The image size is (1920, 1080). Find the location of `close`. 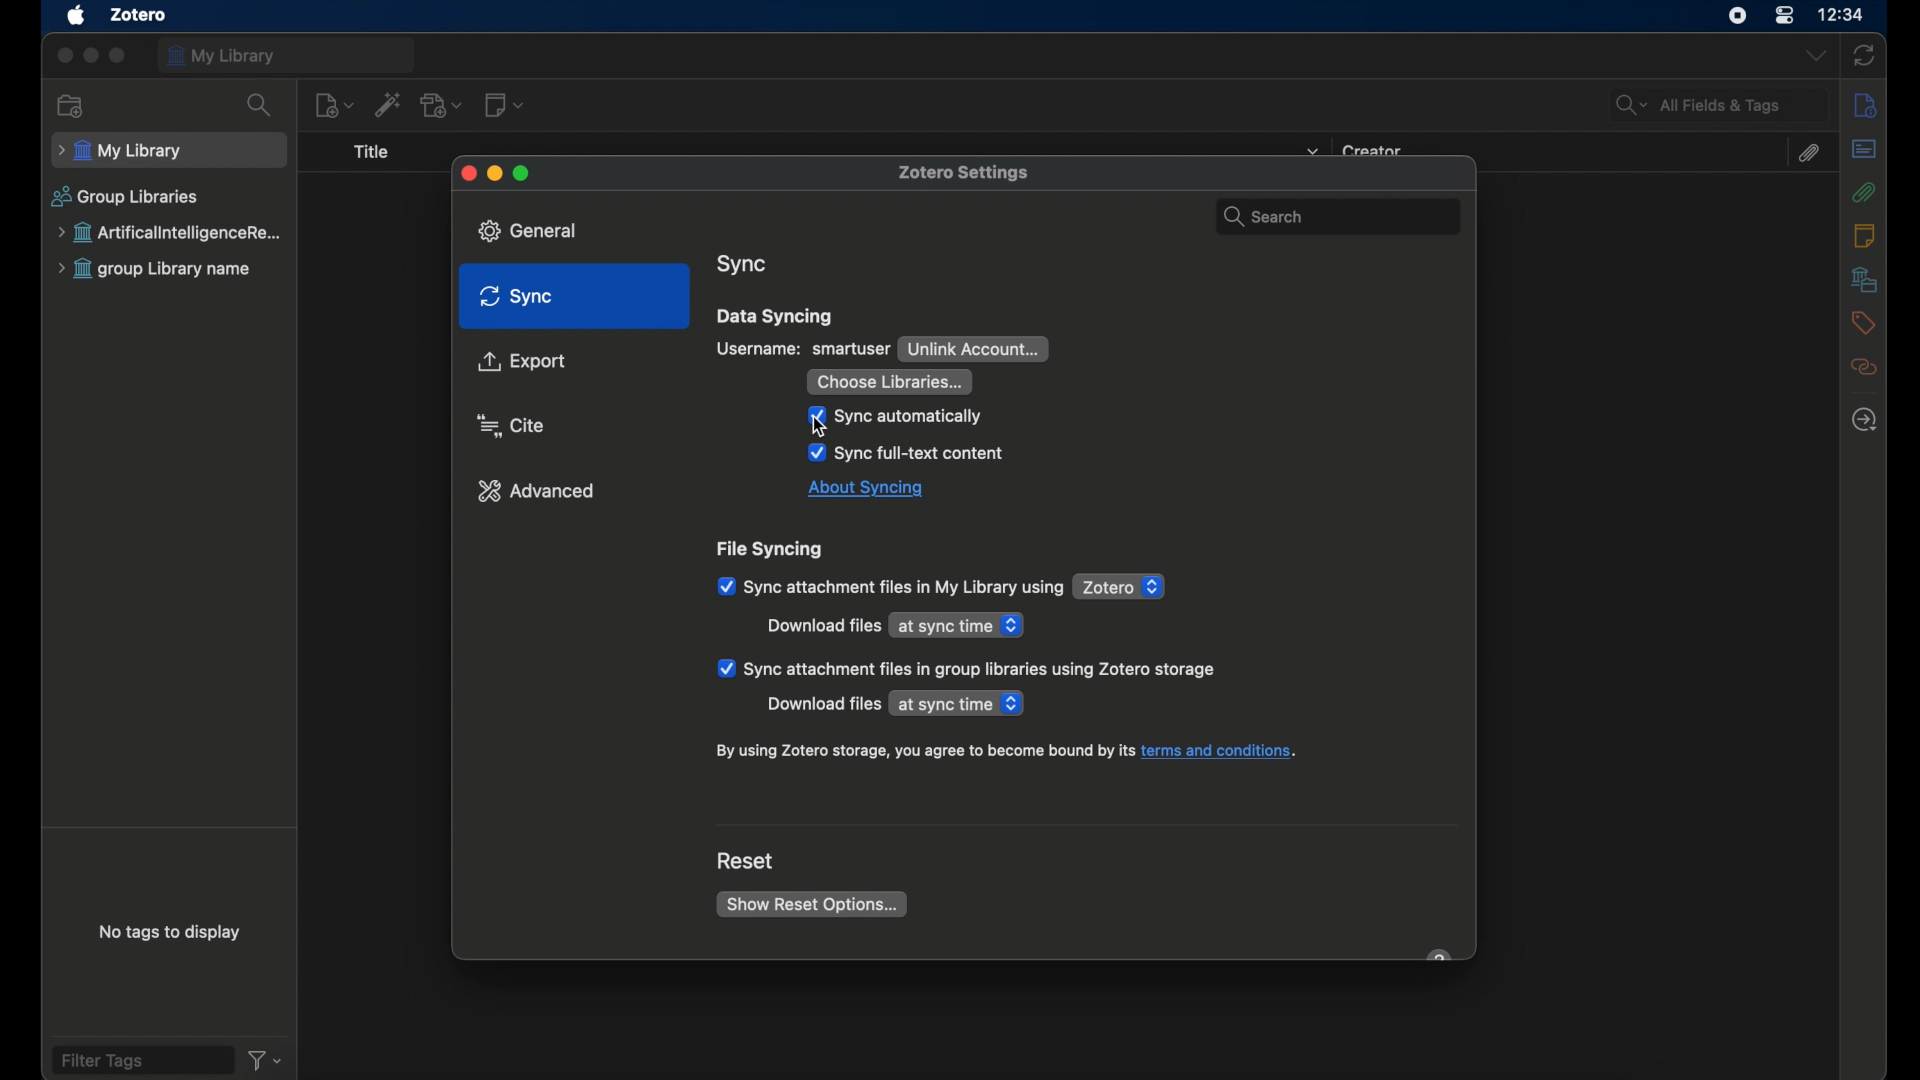

close is located at coordinates (62, 57).